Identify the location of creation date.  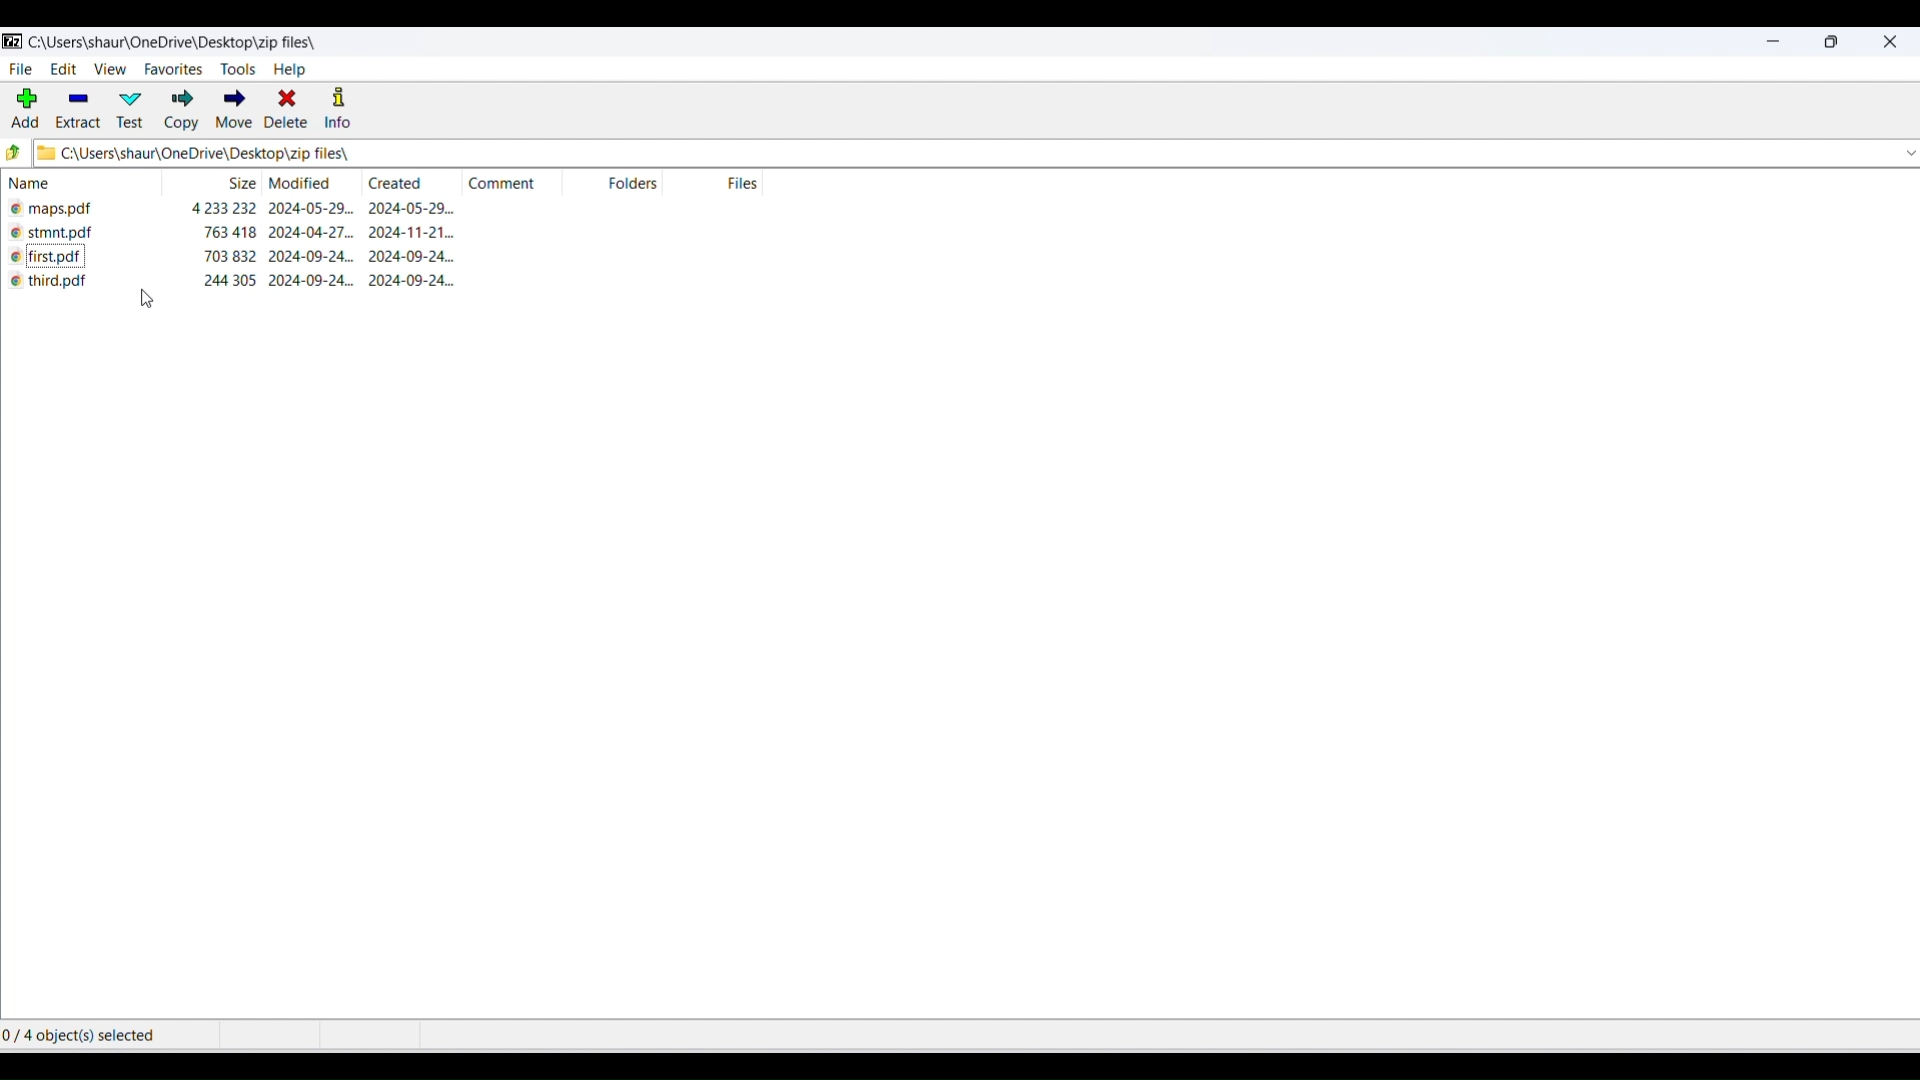
(419, 236).